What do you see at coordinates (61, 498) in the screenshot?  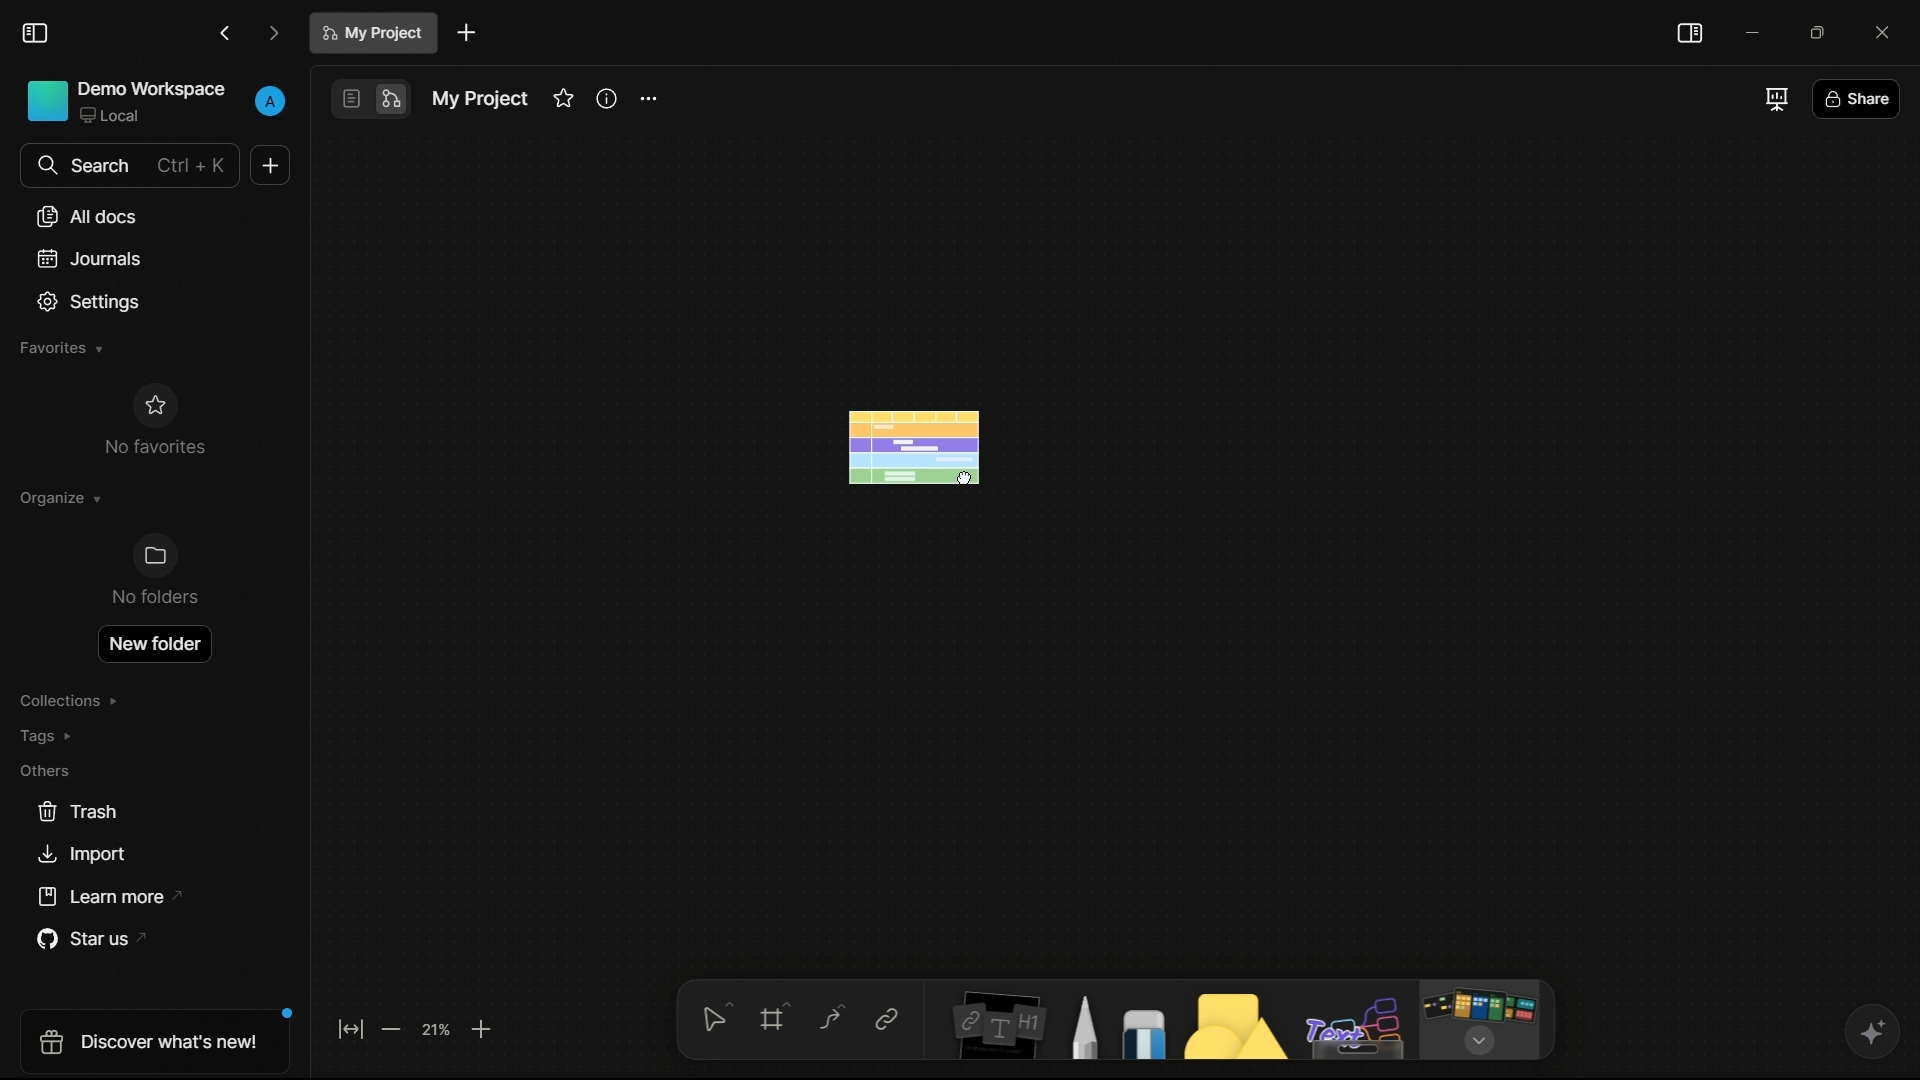 I see `organize` at bounding box center [61, 498].